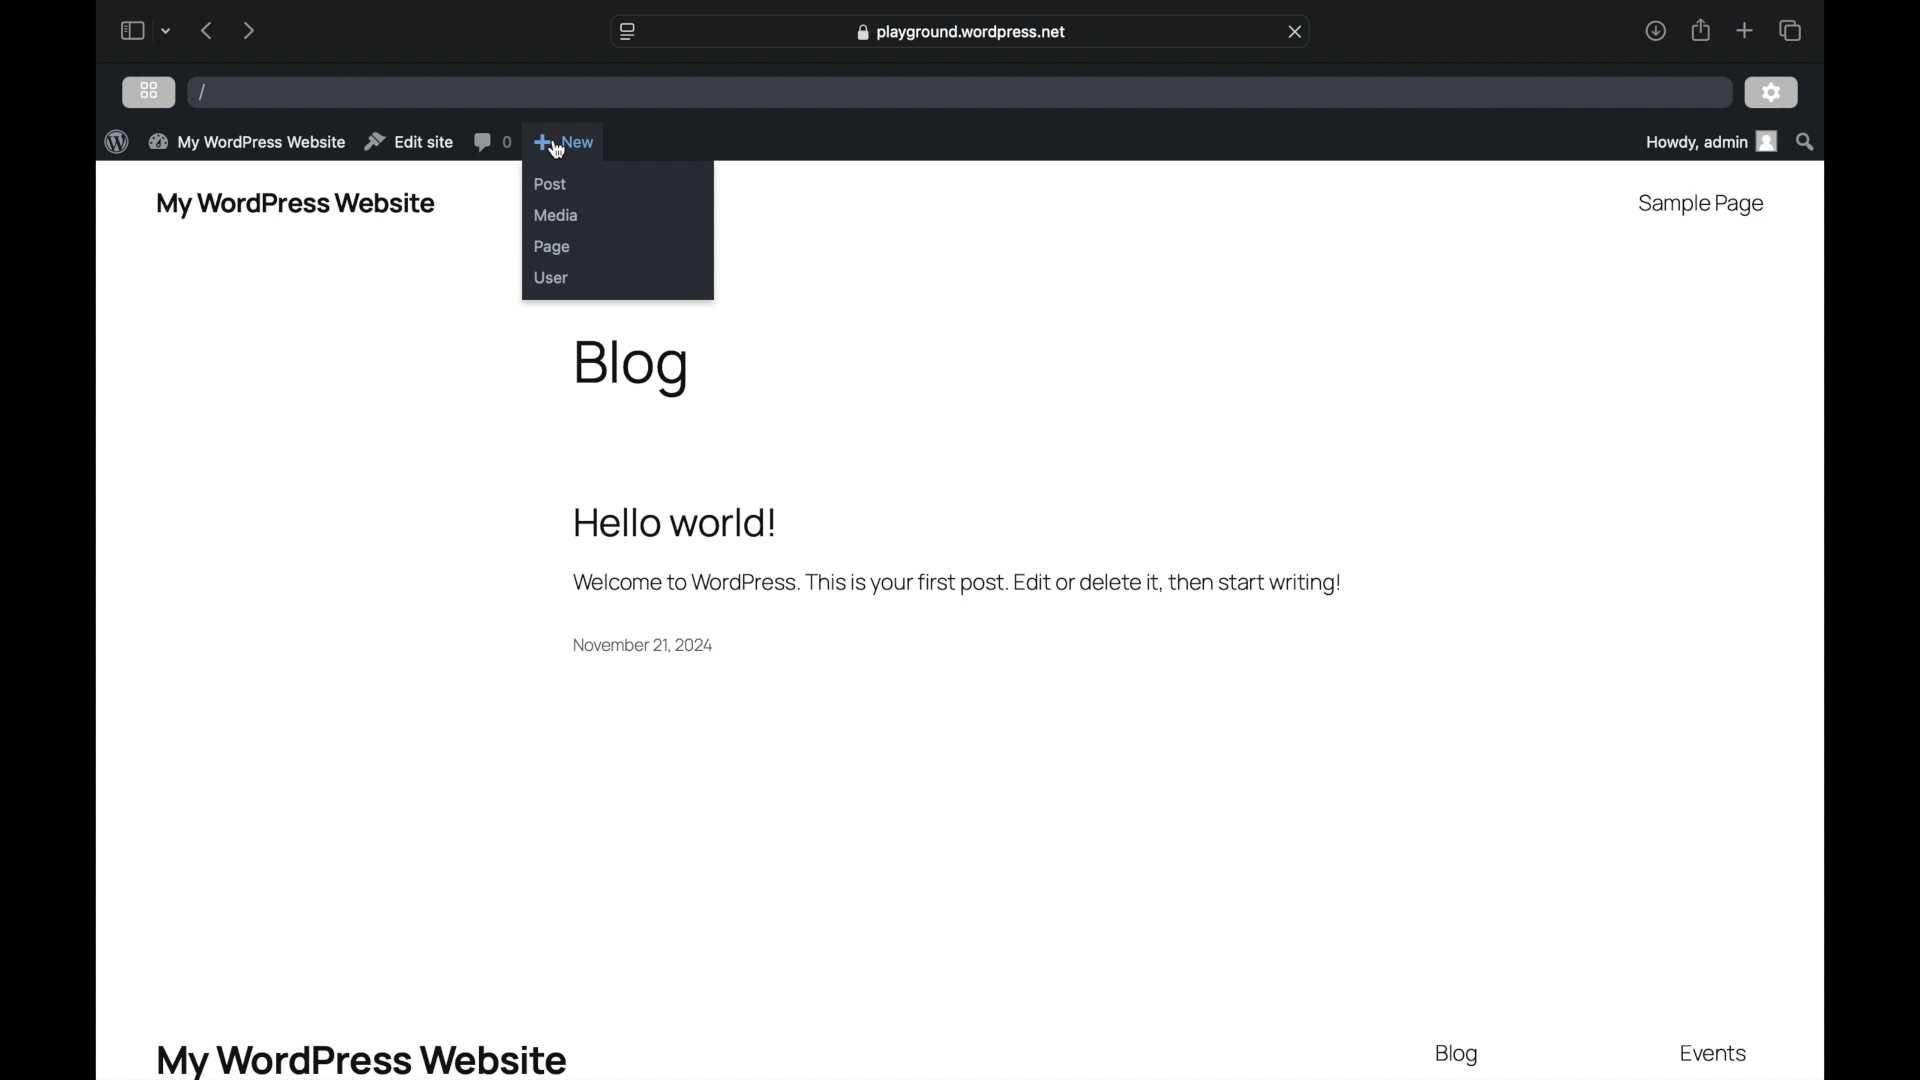 The height and width of the screenshot is (1080, 1920). I want to click on my wordpress website, so click(360, 1058).